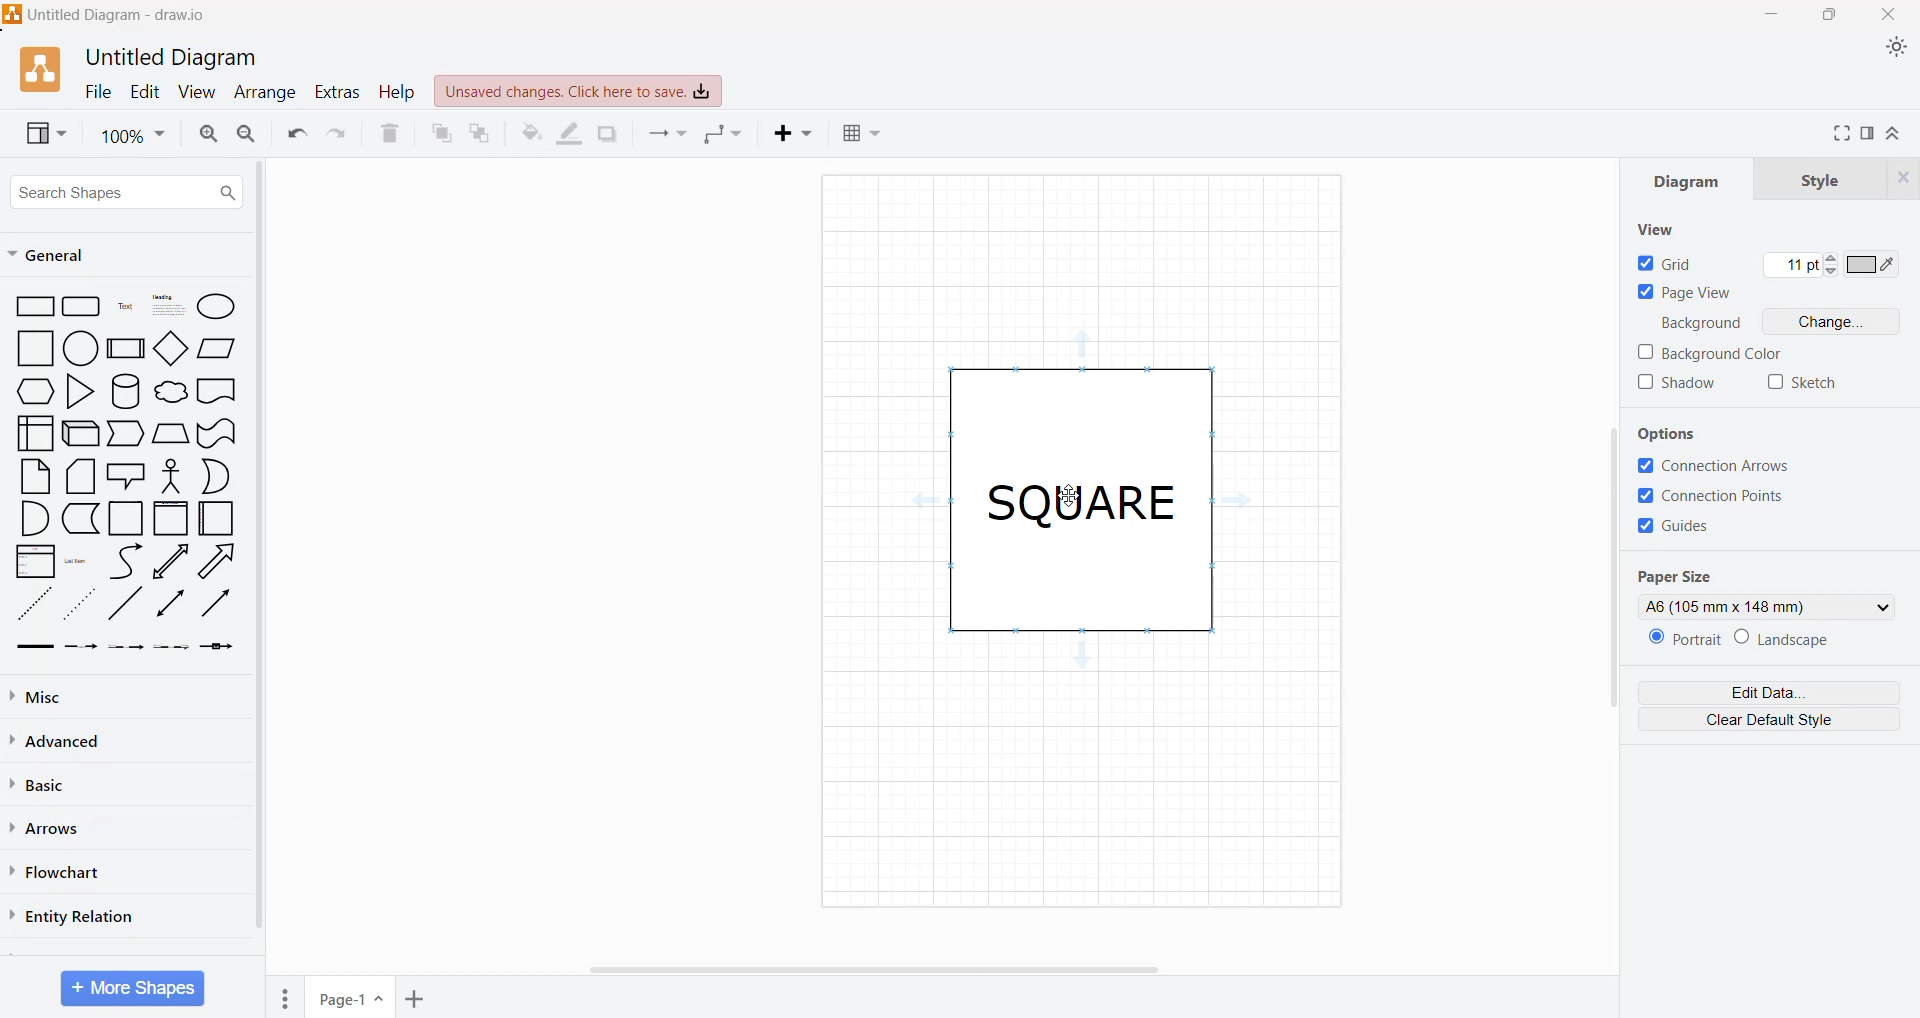  I want to click on Square , so click(124, 518).